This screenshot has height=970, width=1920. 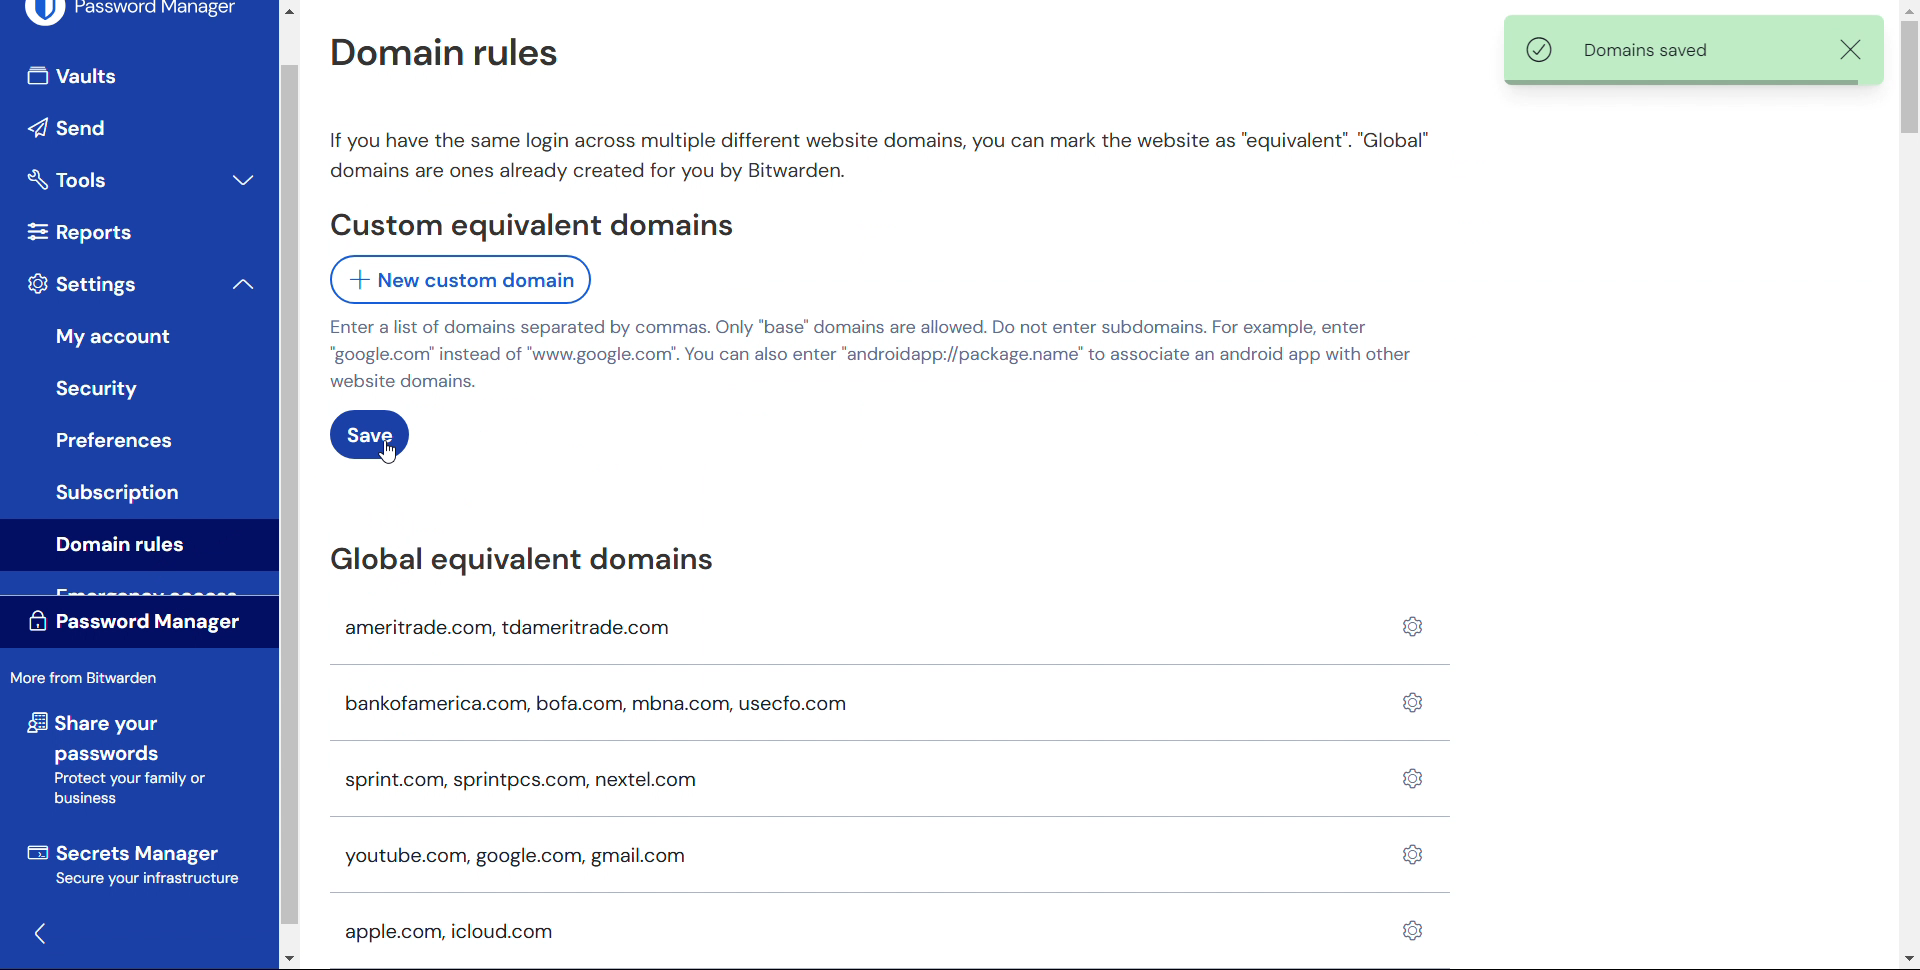 What do you see at coordinates (285, 959) in the screenshot?
I see `scroll down` at bounding box center [285, 959].